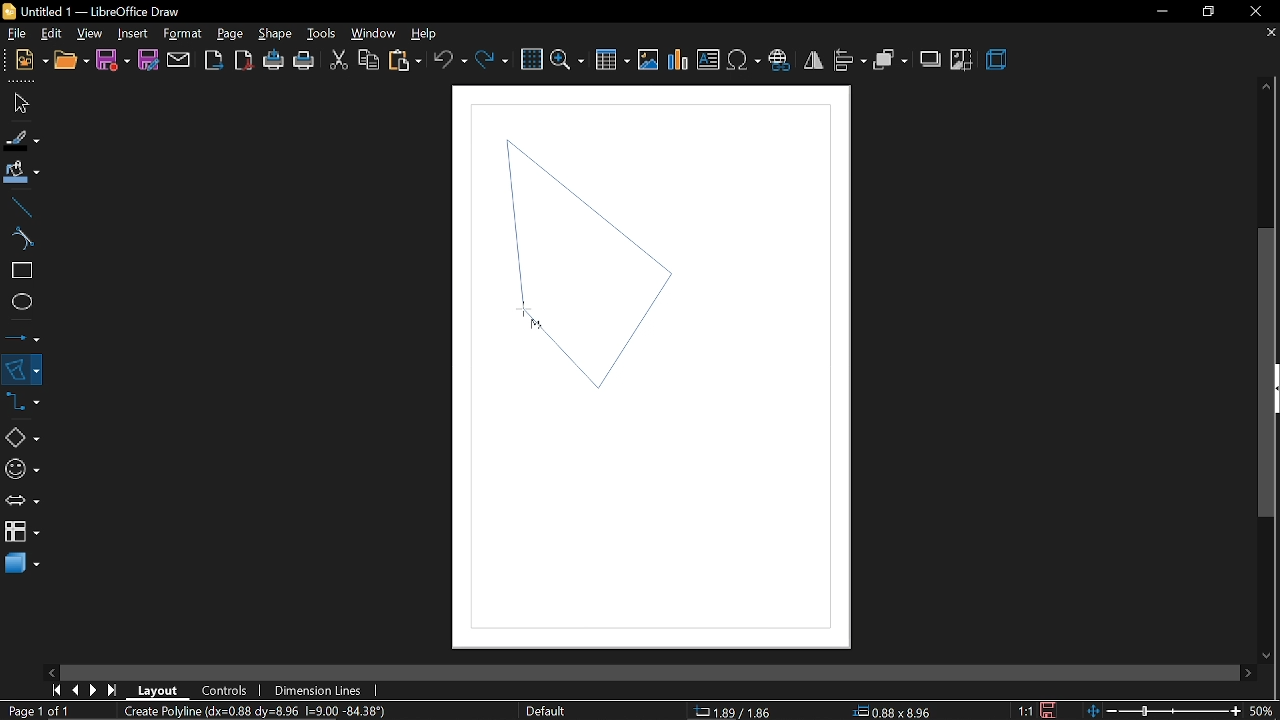 The width and height of the screenshot is (1280, 720). Describe the element at coordinates (90, 32) in the screenshot. I see `view` at that location.